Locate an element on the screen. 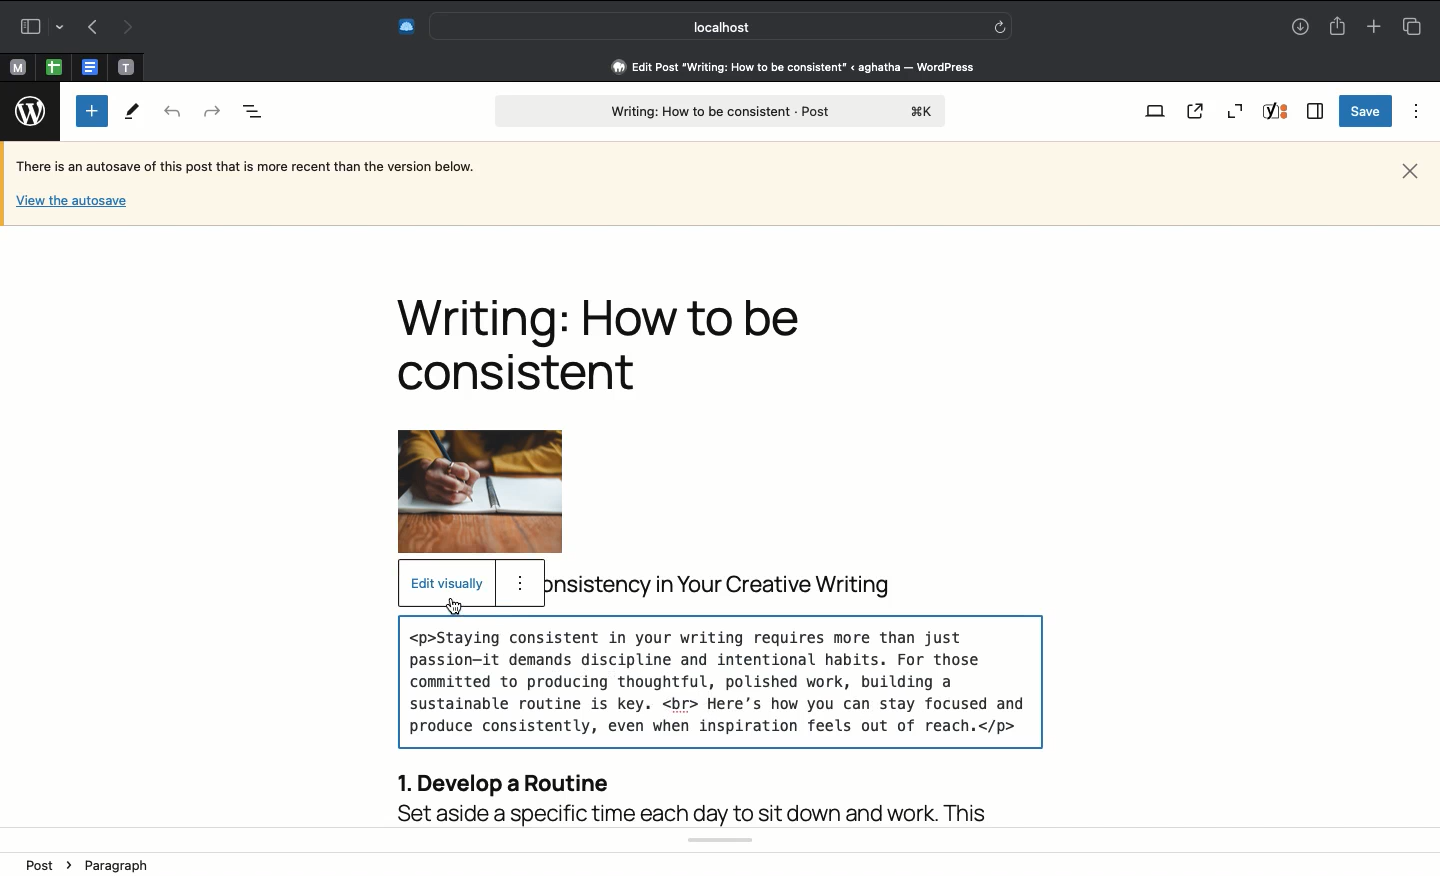 The height and width of the screenshot is (876, 1440). Redo is located at coordinates (211, 109).